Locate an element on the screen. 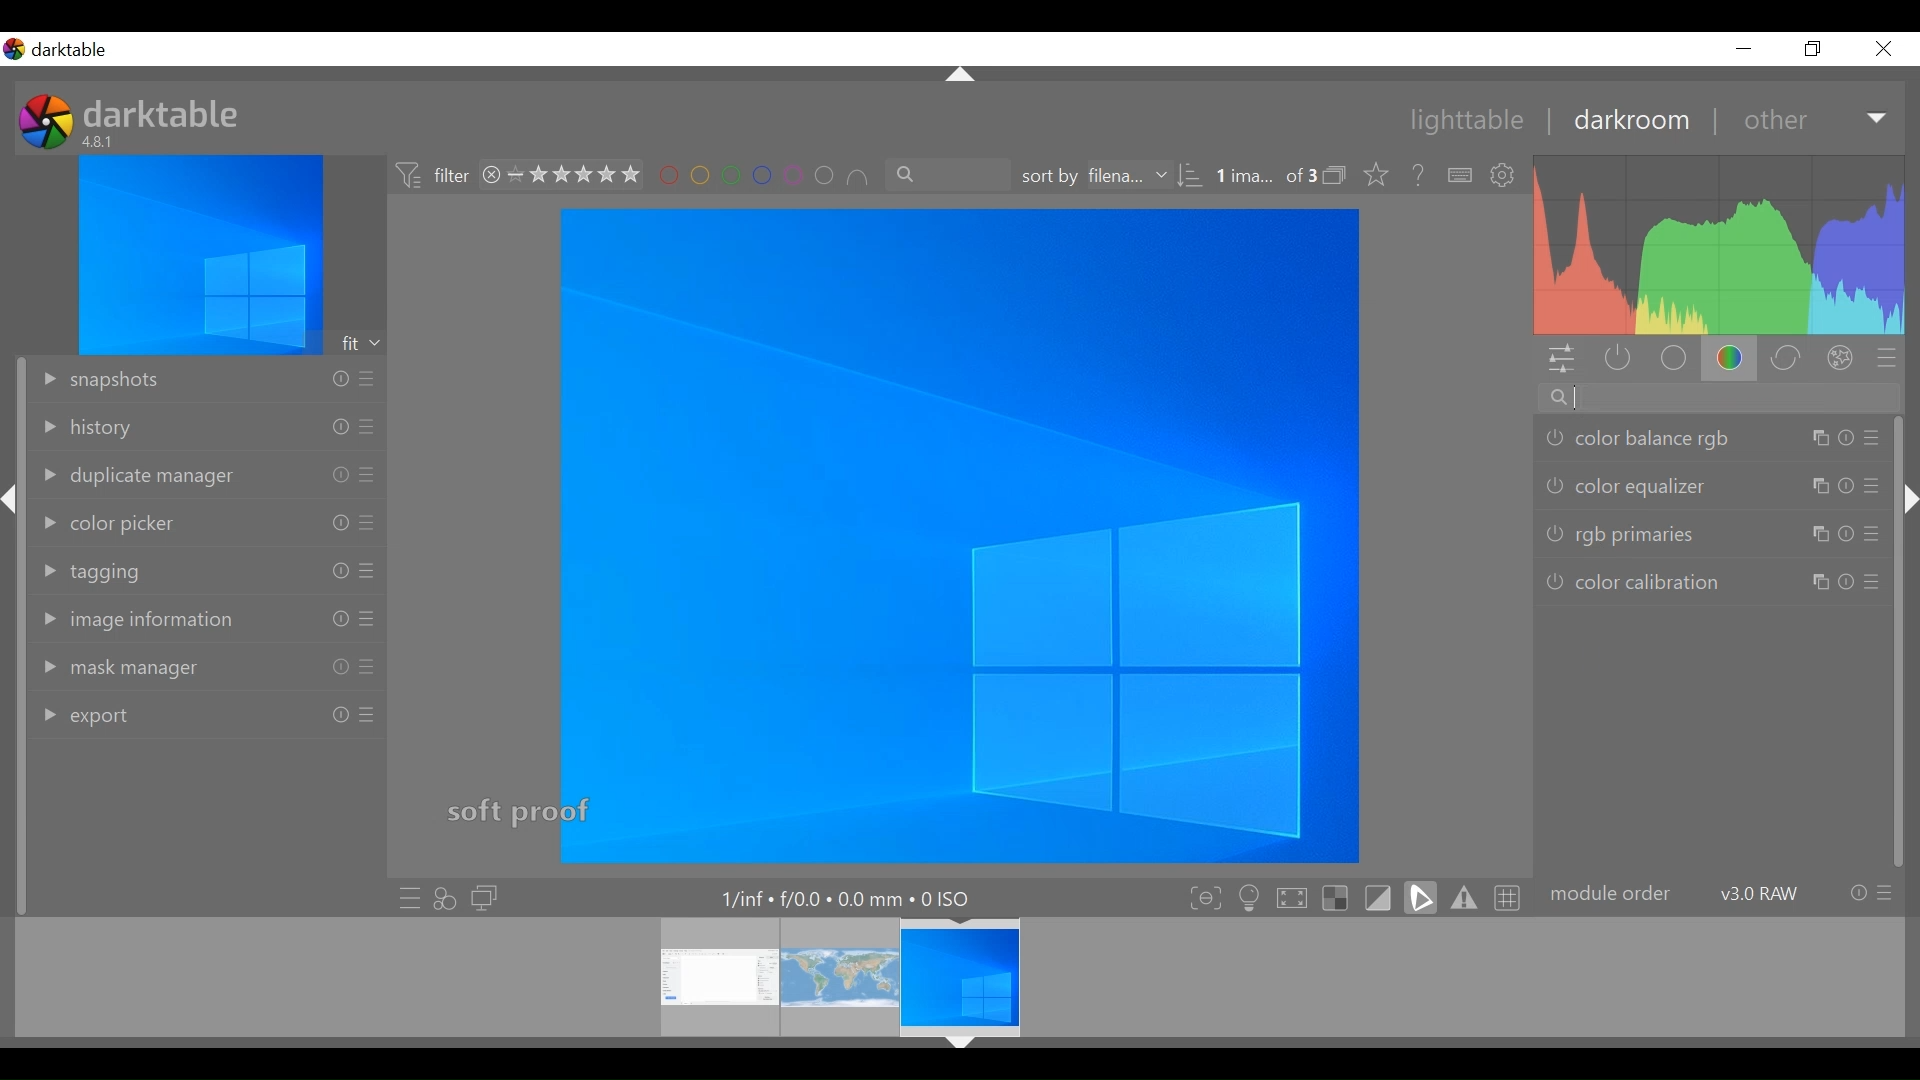 The height and width of the screenshot is (1080, 1920). mask manager is located at coordinates (111, 670).